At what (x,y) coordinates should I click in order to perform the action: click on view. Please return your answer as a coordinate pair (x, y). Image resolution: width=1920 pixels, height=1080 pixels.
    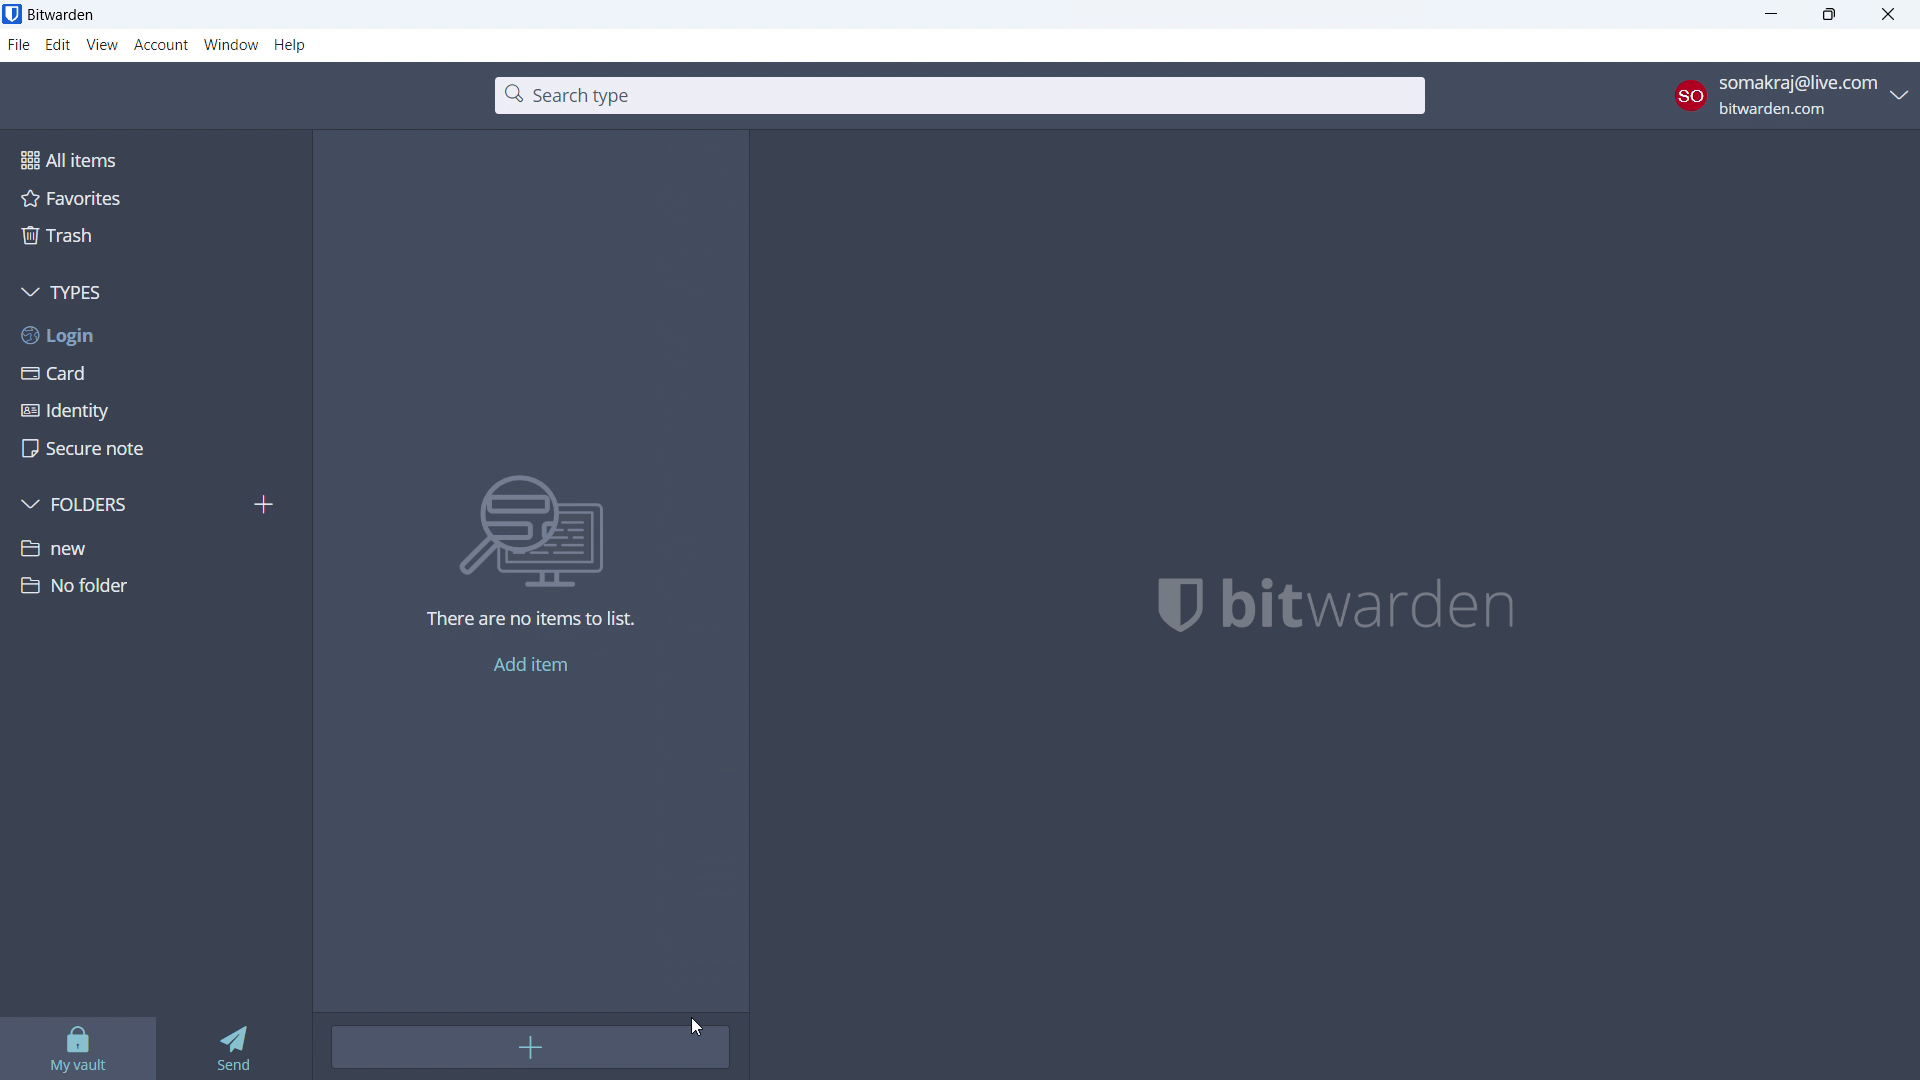
    Looking at the image, I should click on (101, 45).